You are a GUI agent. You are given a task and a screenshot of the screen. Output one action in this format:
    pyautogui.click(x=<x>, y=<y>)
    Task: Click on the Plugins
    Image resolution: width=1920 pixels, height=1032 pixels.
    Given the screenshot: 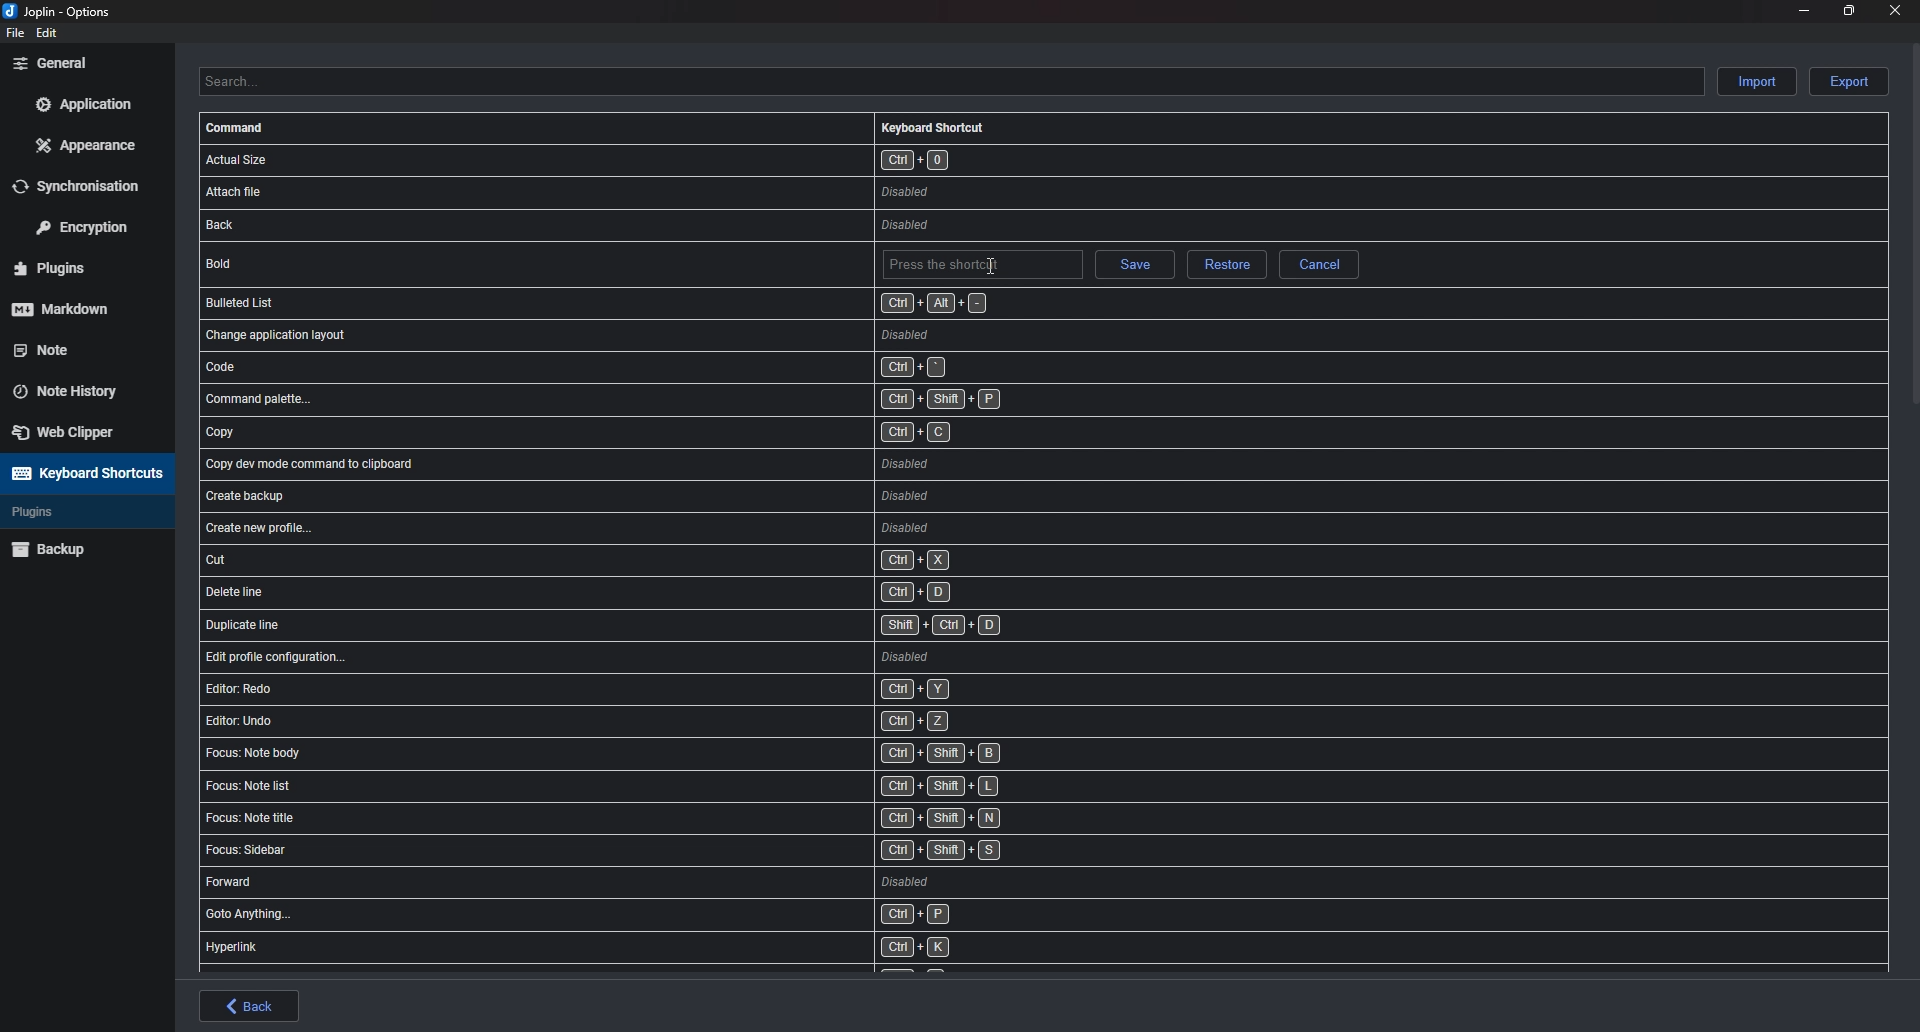 What is the action you would take?
    pyautogui.click(x=77, y=269)
    